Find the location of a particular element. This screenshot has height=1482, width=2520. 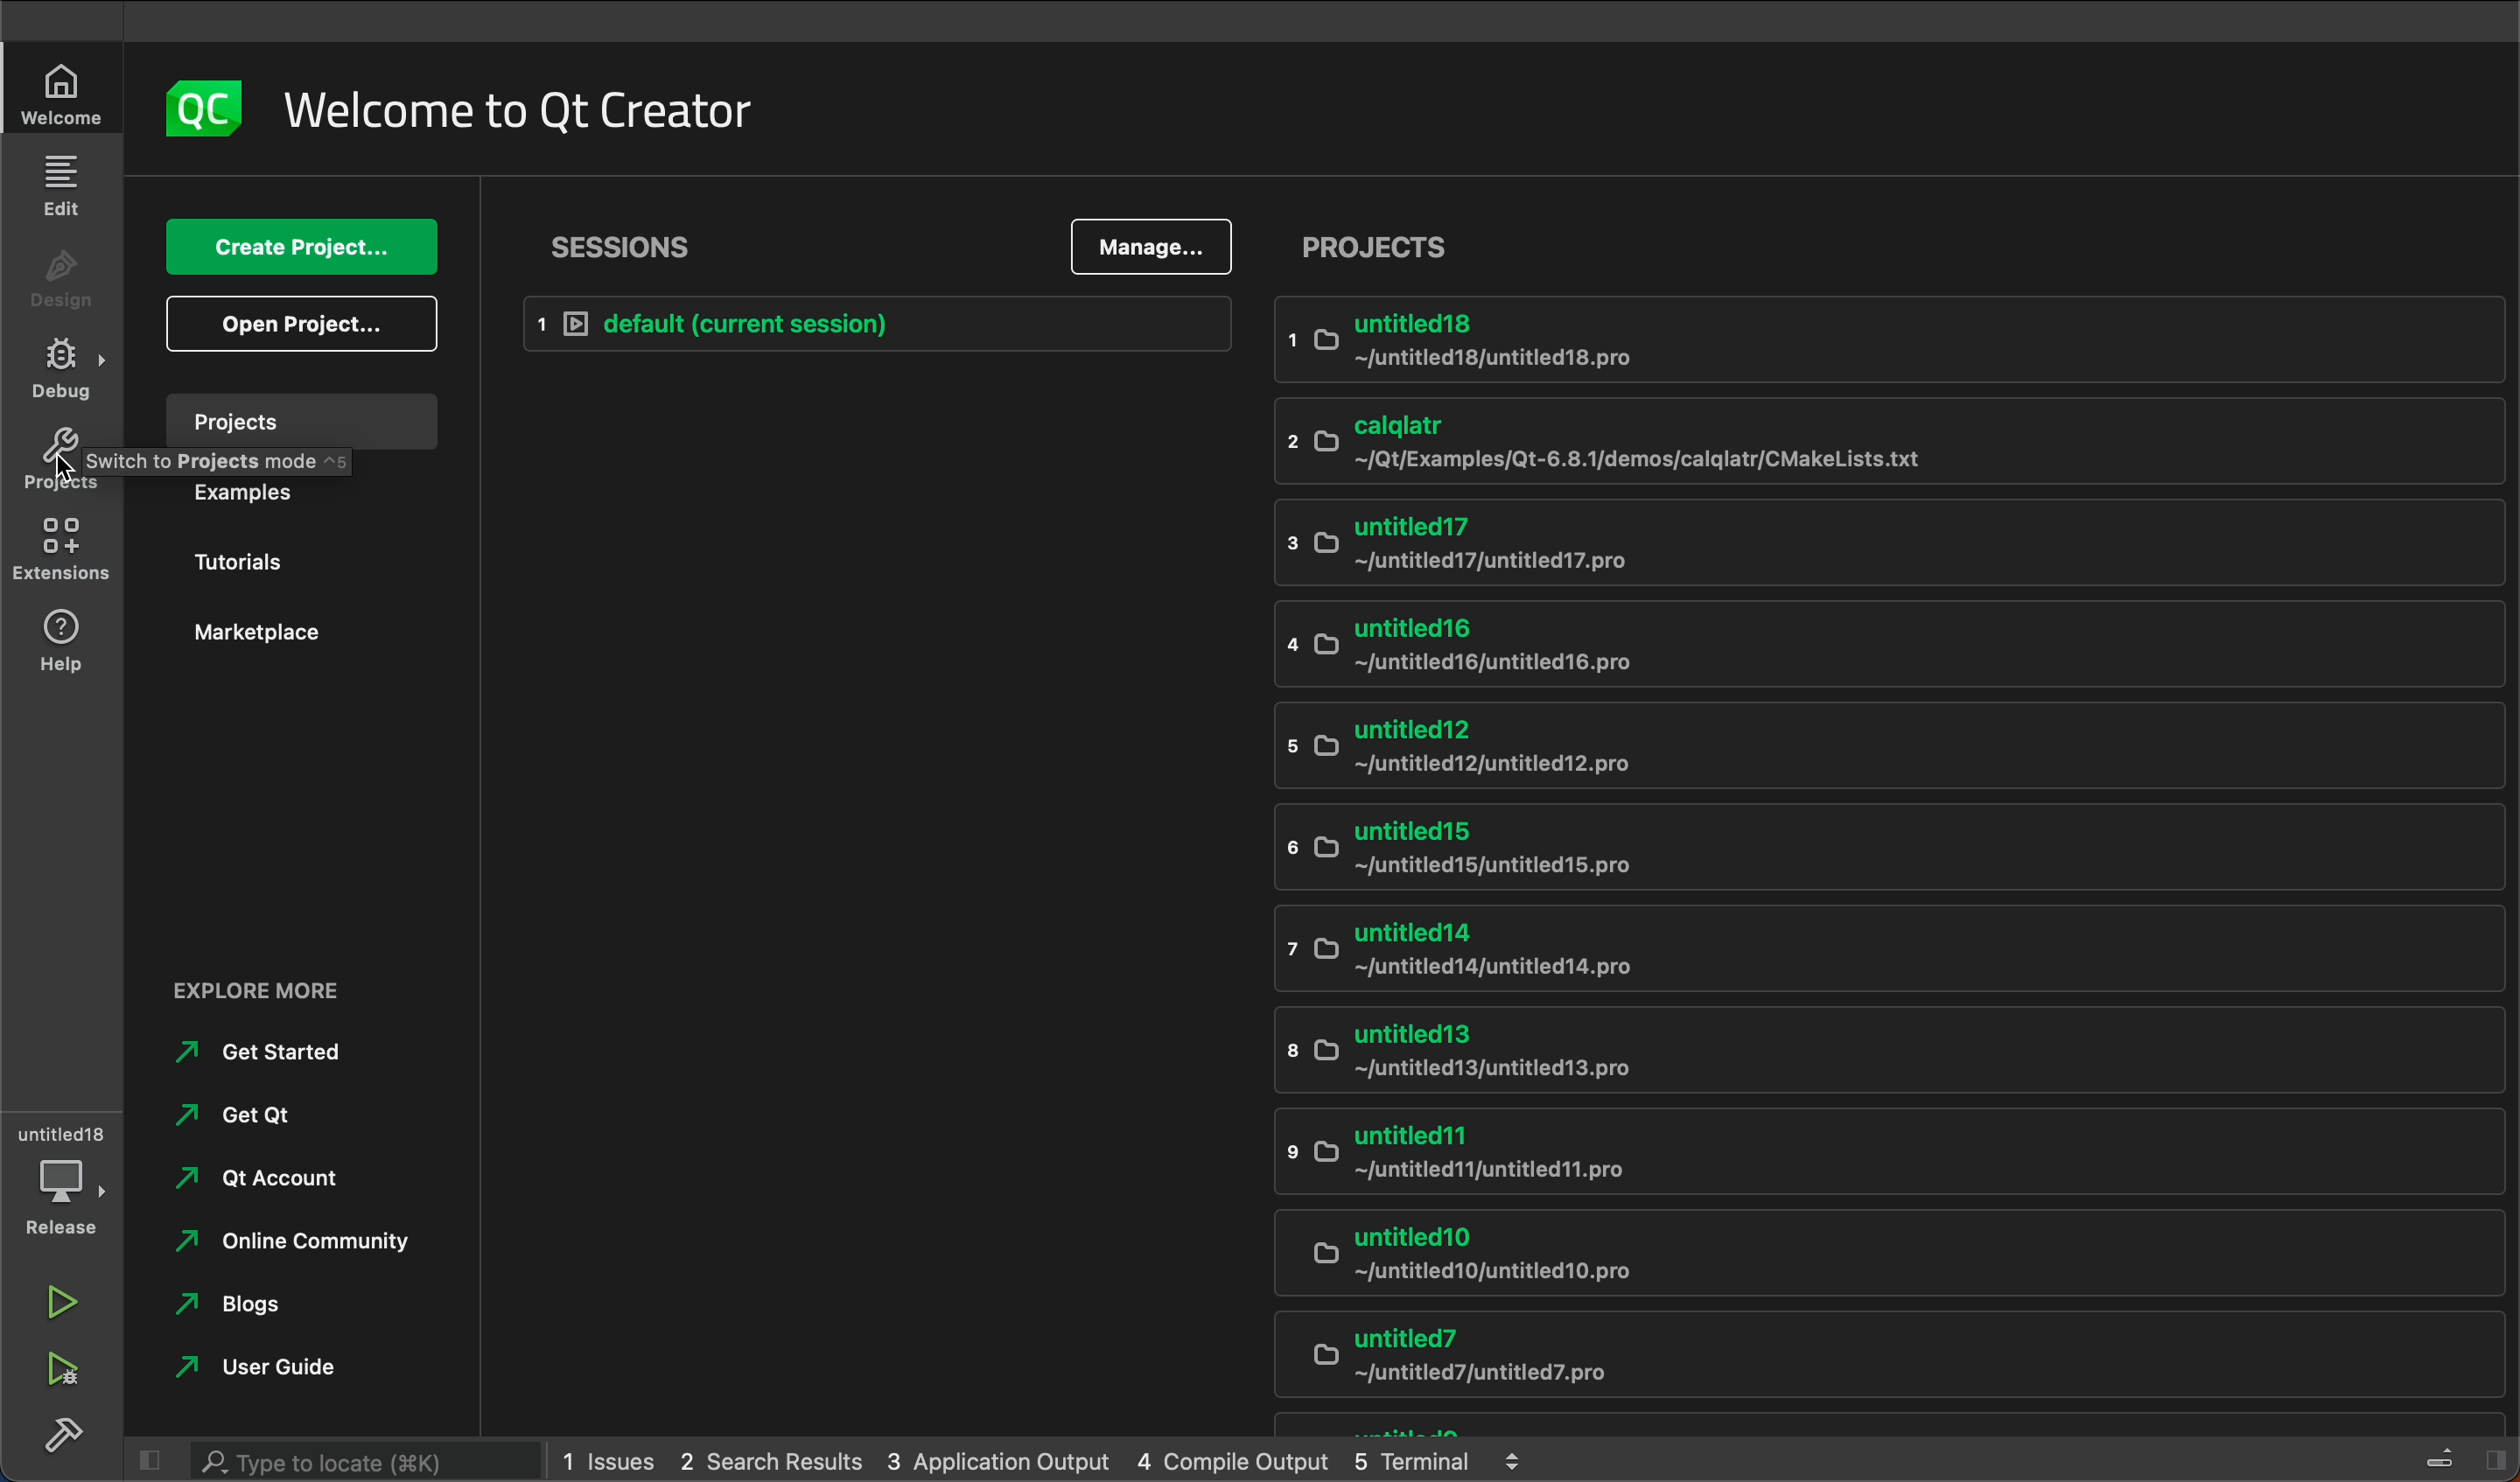

search is located at coordinates (328, 1458).